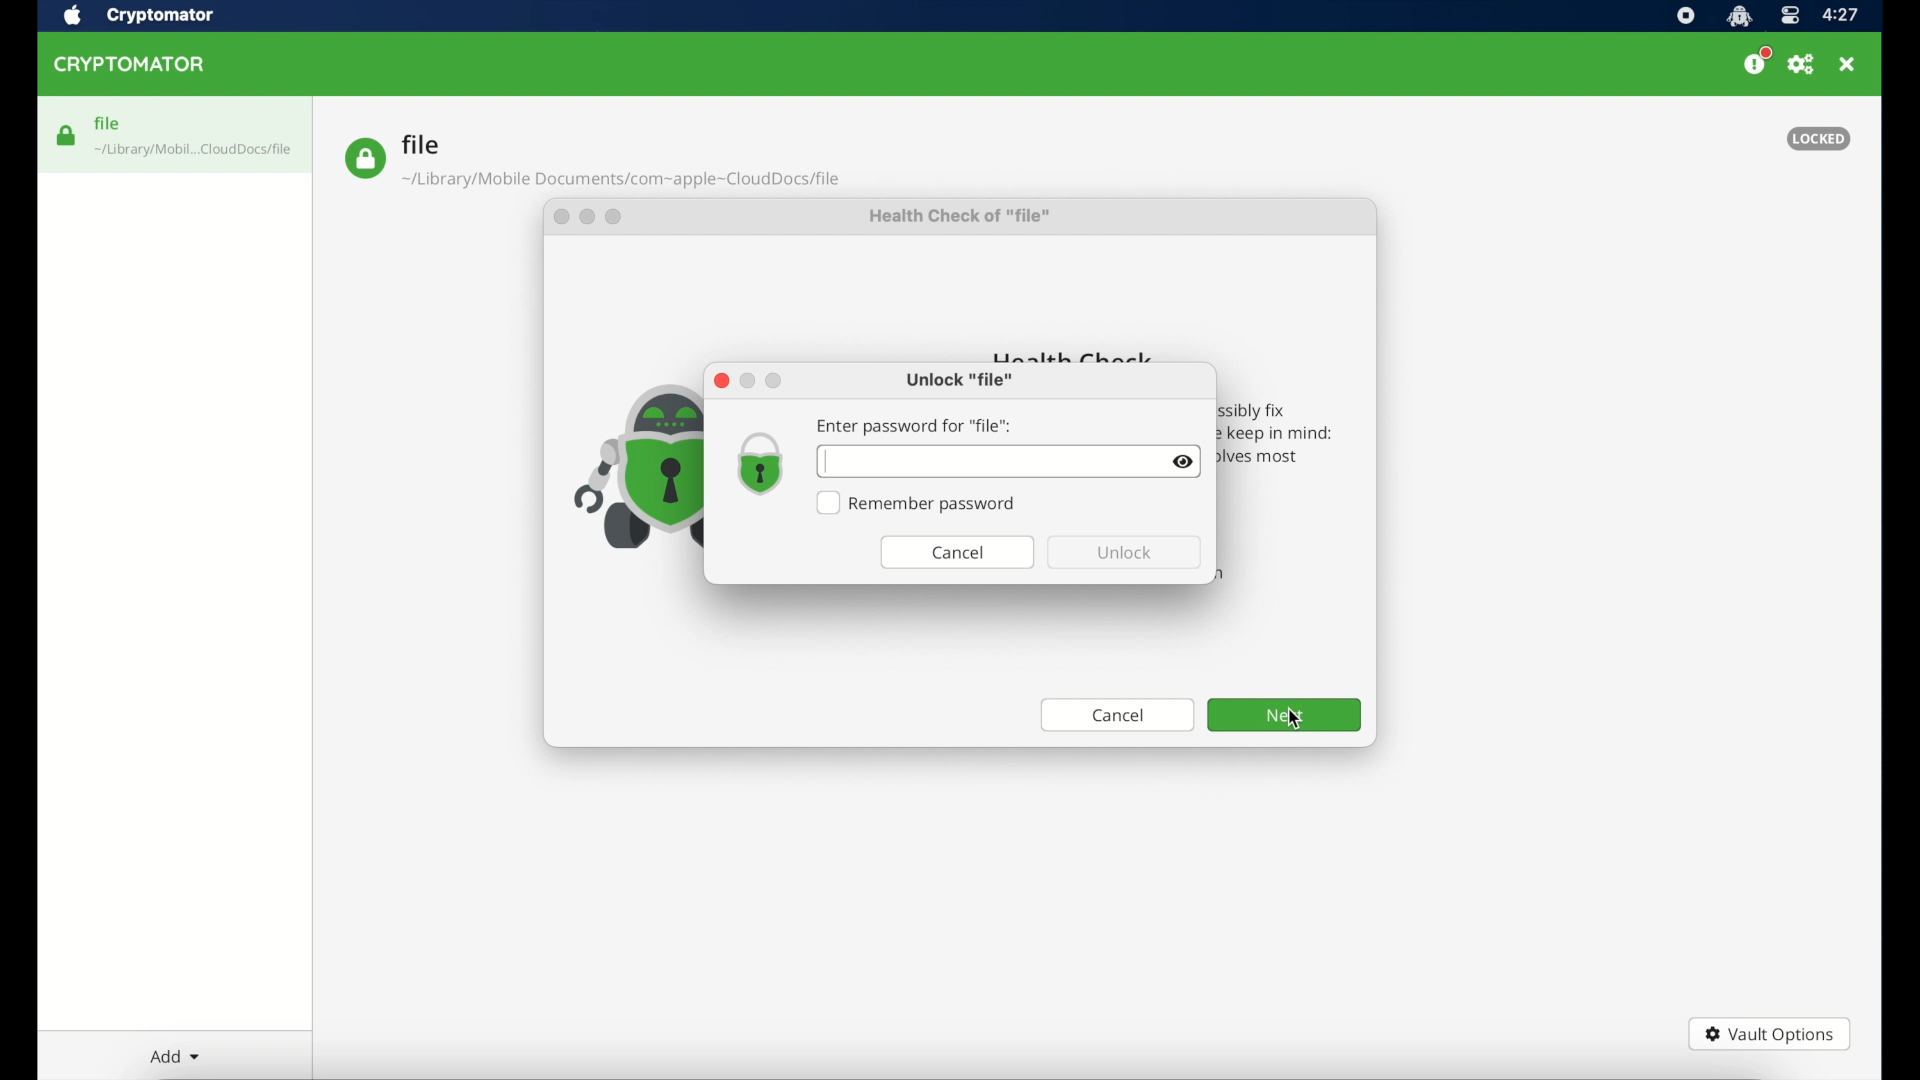 This screenshot has height=1080, width=1920. What do you see at coordinates (626, 458) in the screenshot?
I see `icon` at bounding box center [626, 458].